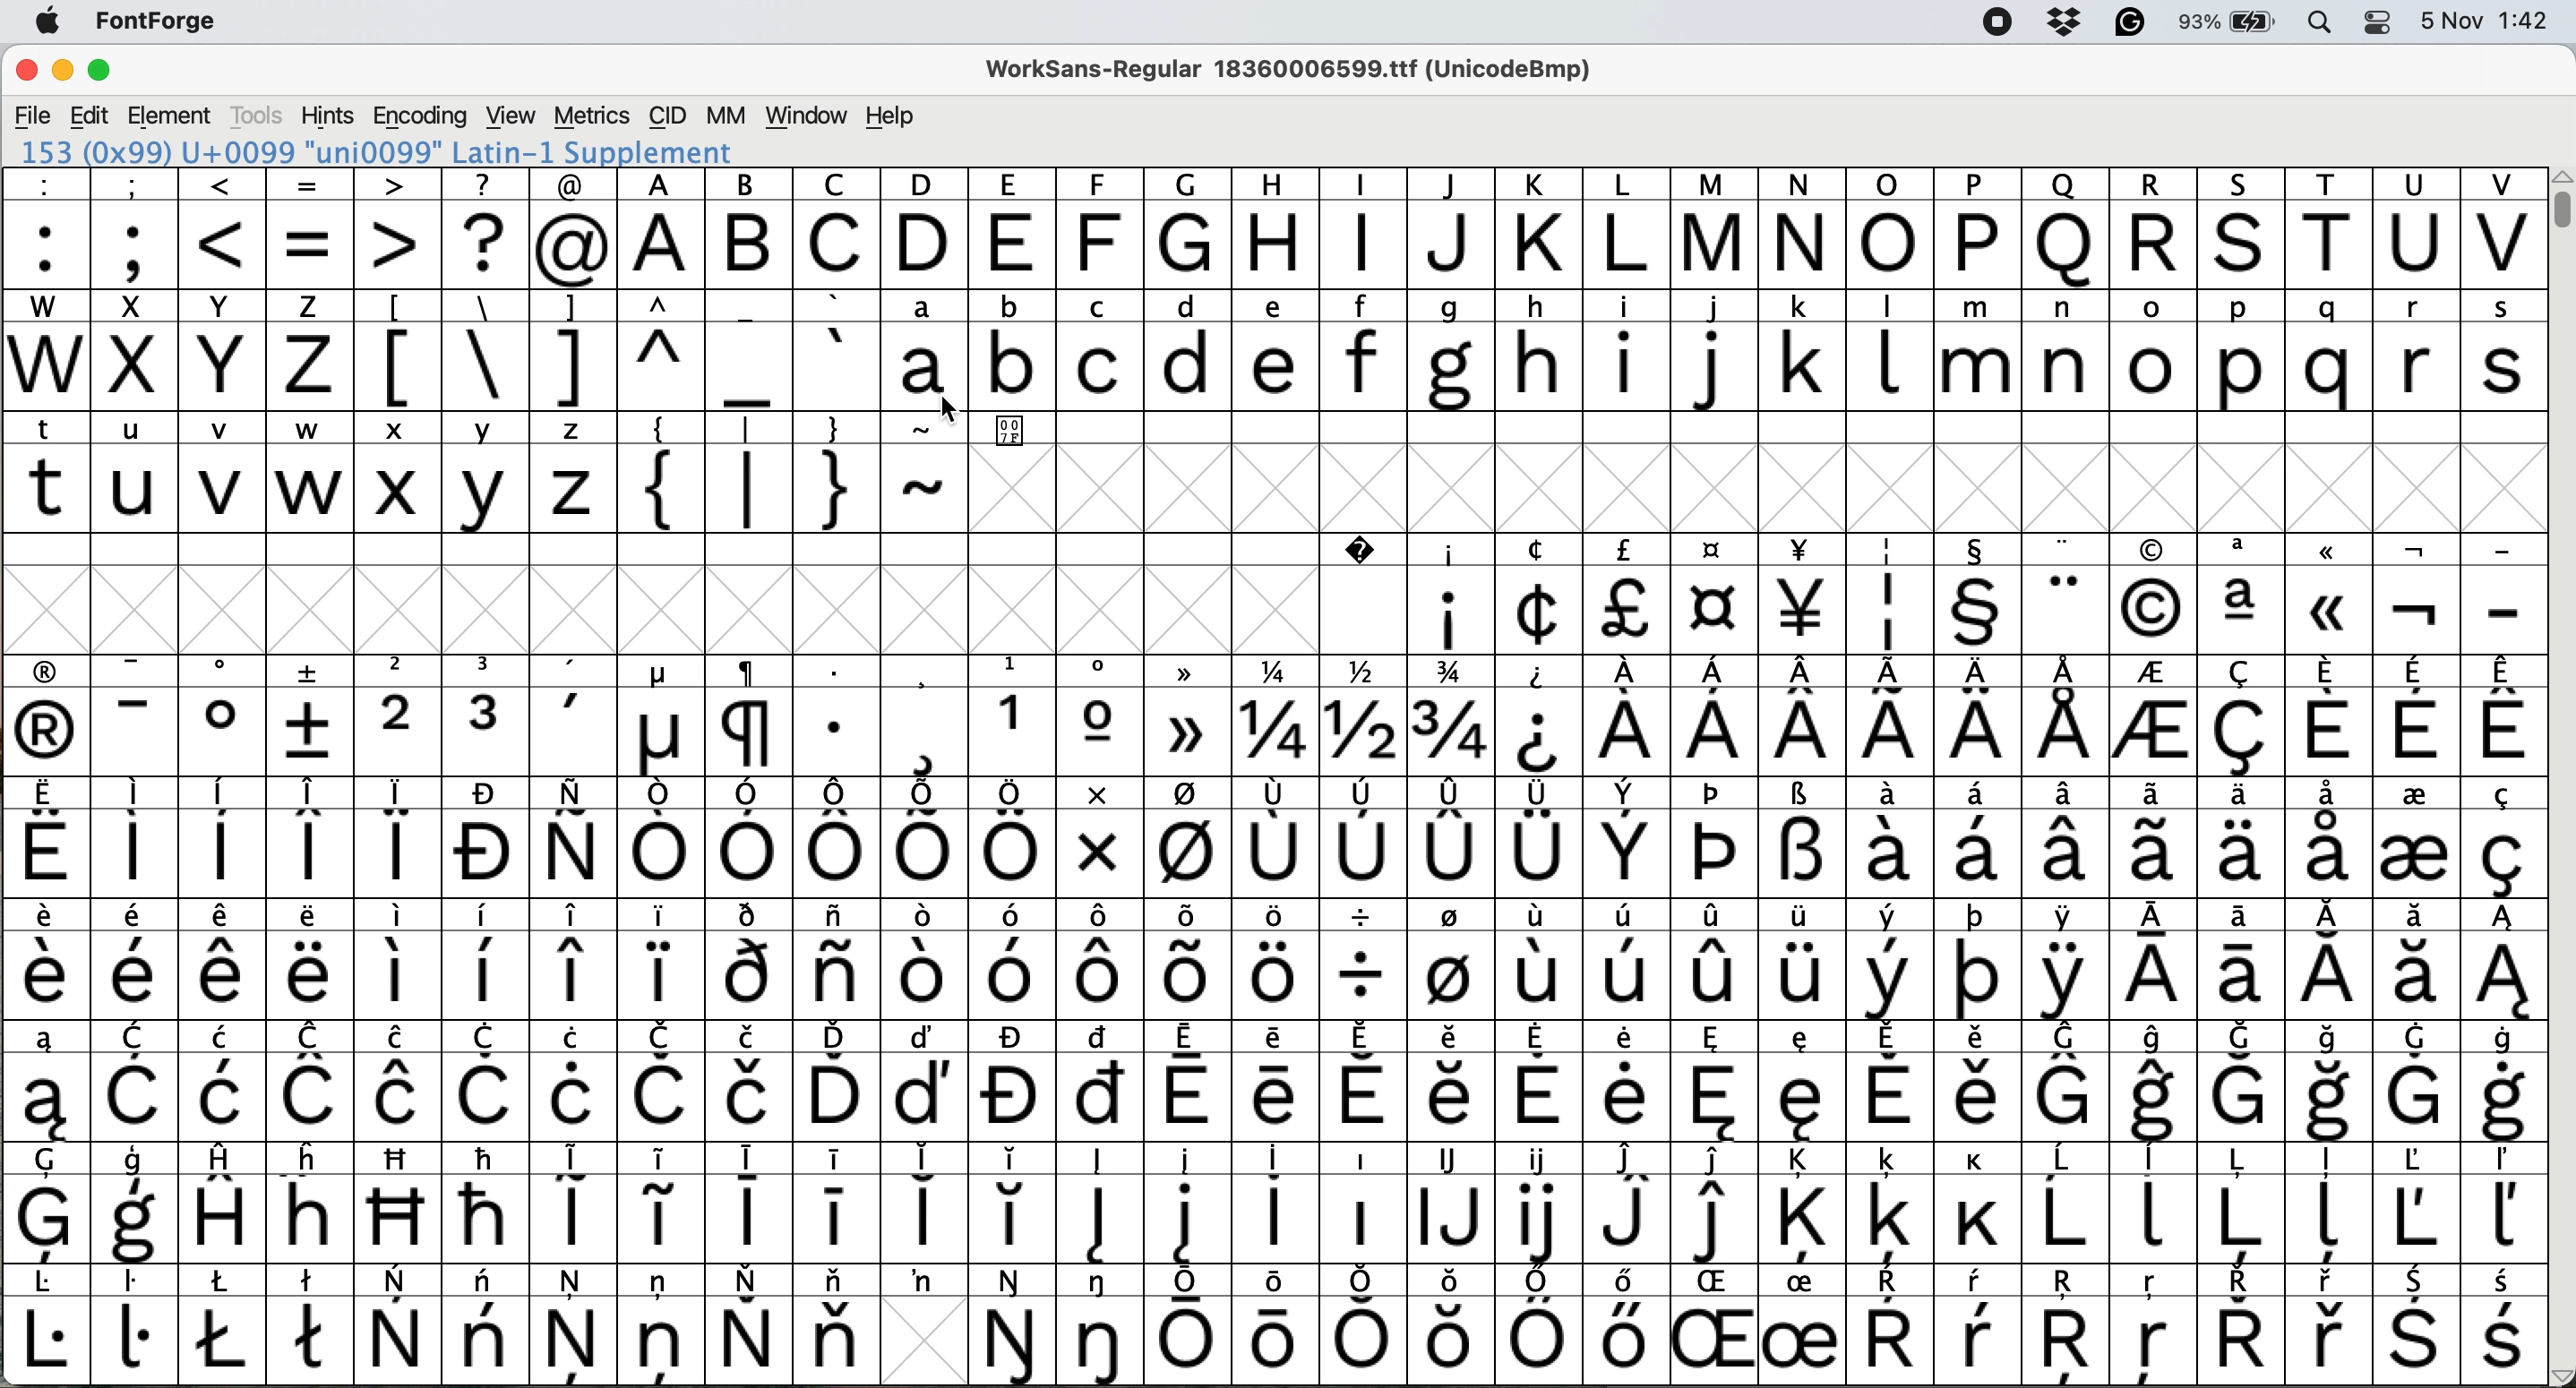 The width and height of the screenshot is (2576, 1388). I want to click on symbol, so click(397, 1081).